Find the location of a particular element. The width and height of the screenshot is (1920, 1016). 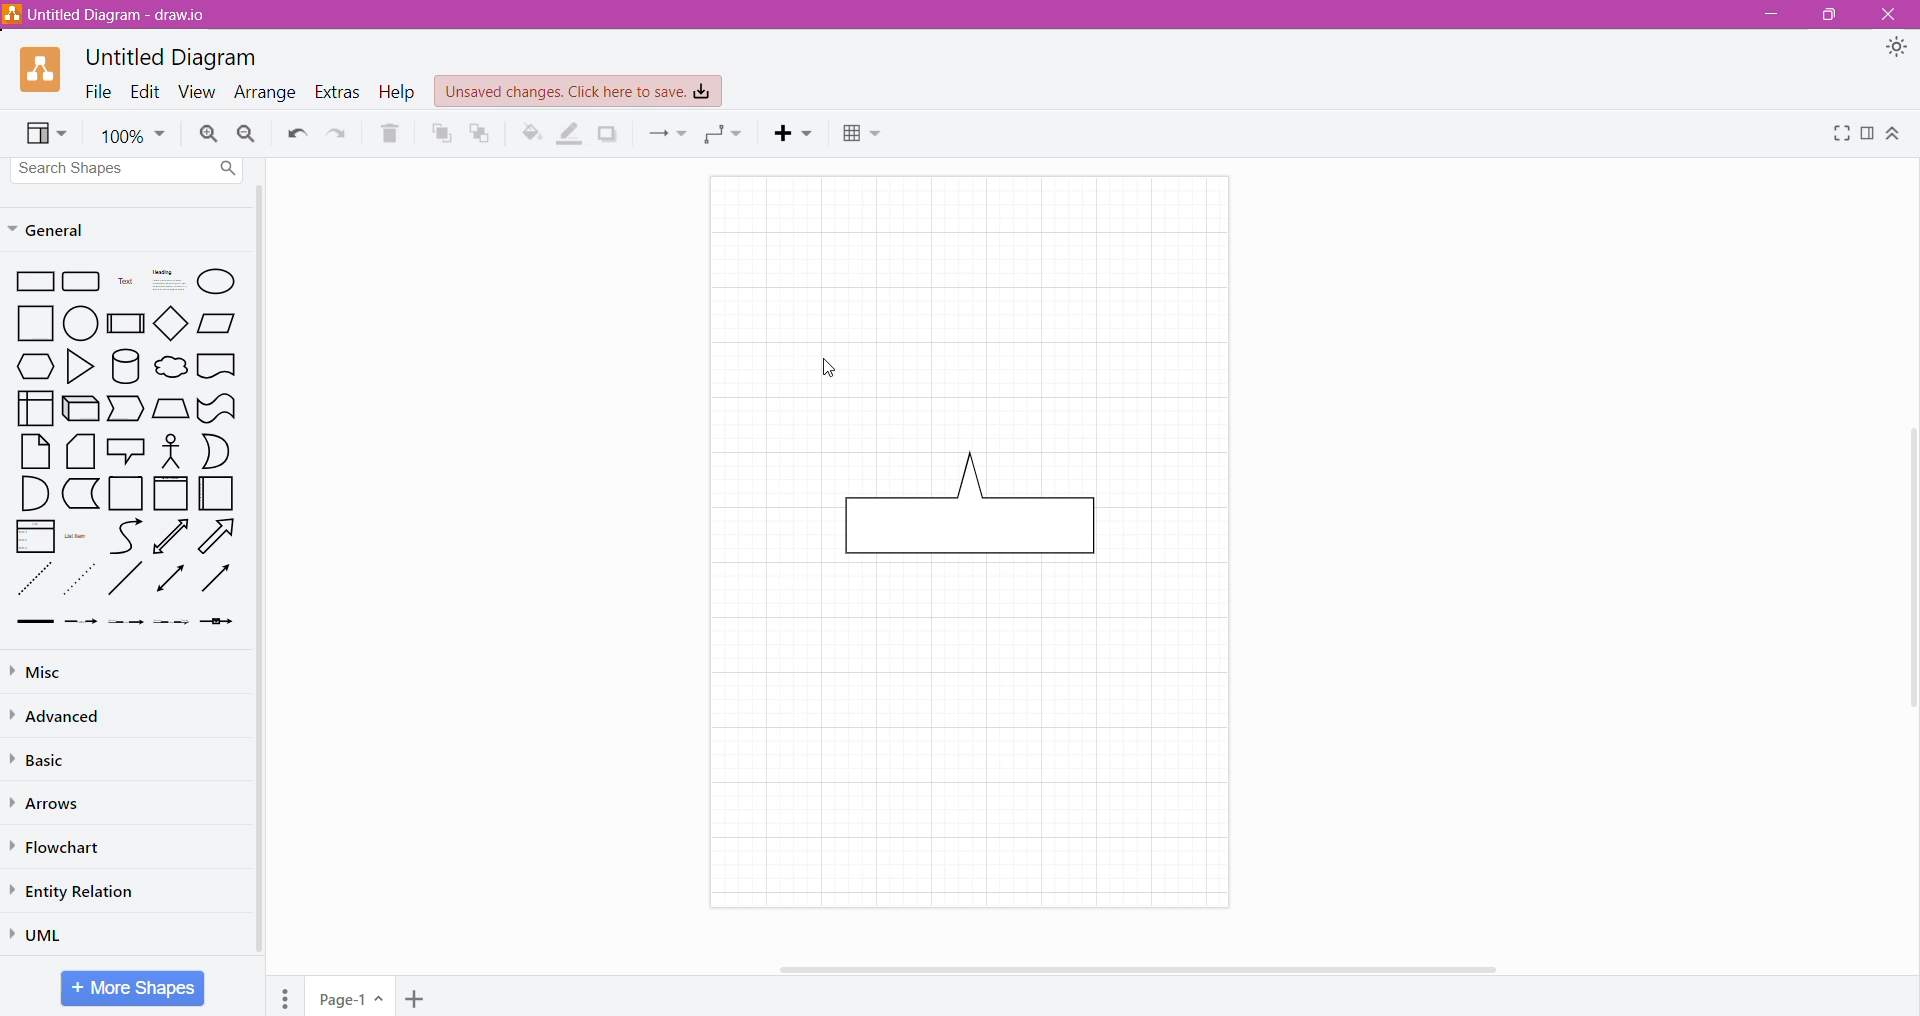

Cursor is located at coordinates (824, 367).